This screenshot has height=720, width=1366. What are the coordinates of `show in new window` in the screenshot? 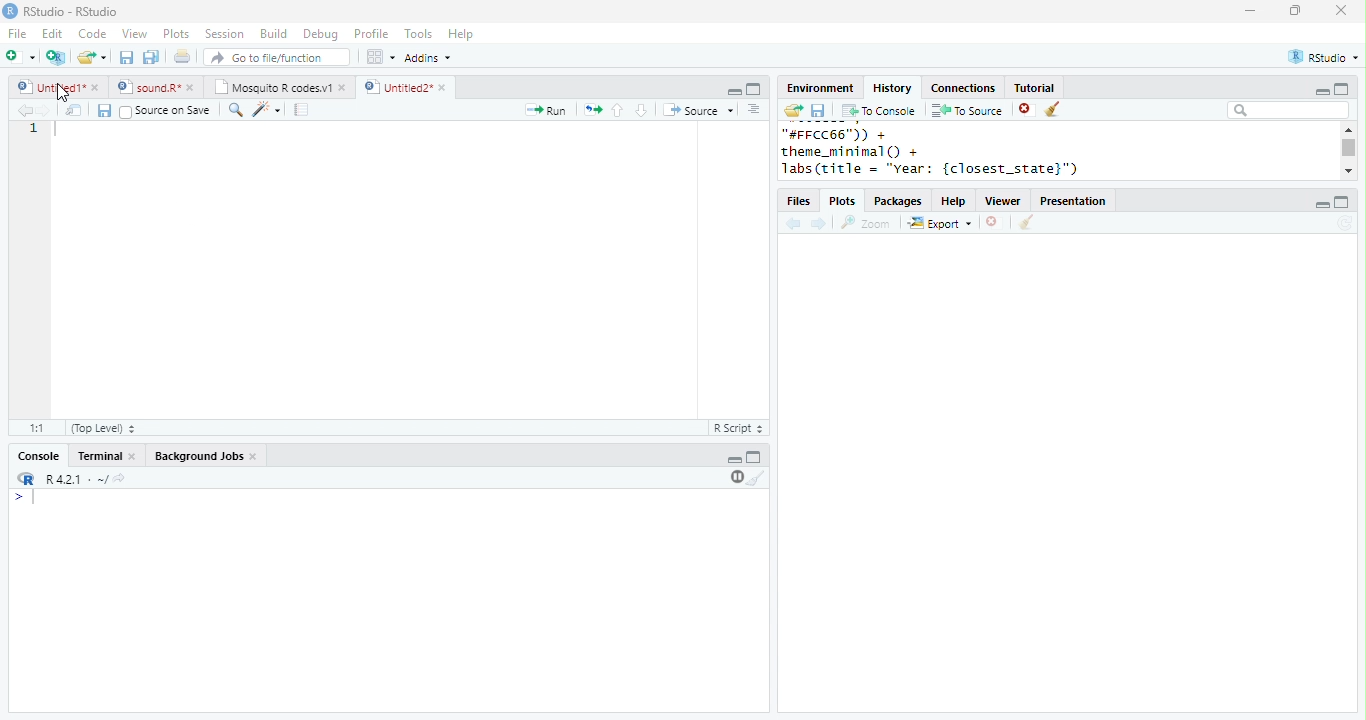 It's located at (76, 111).